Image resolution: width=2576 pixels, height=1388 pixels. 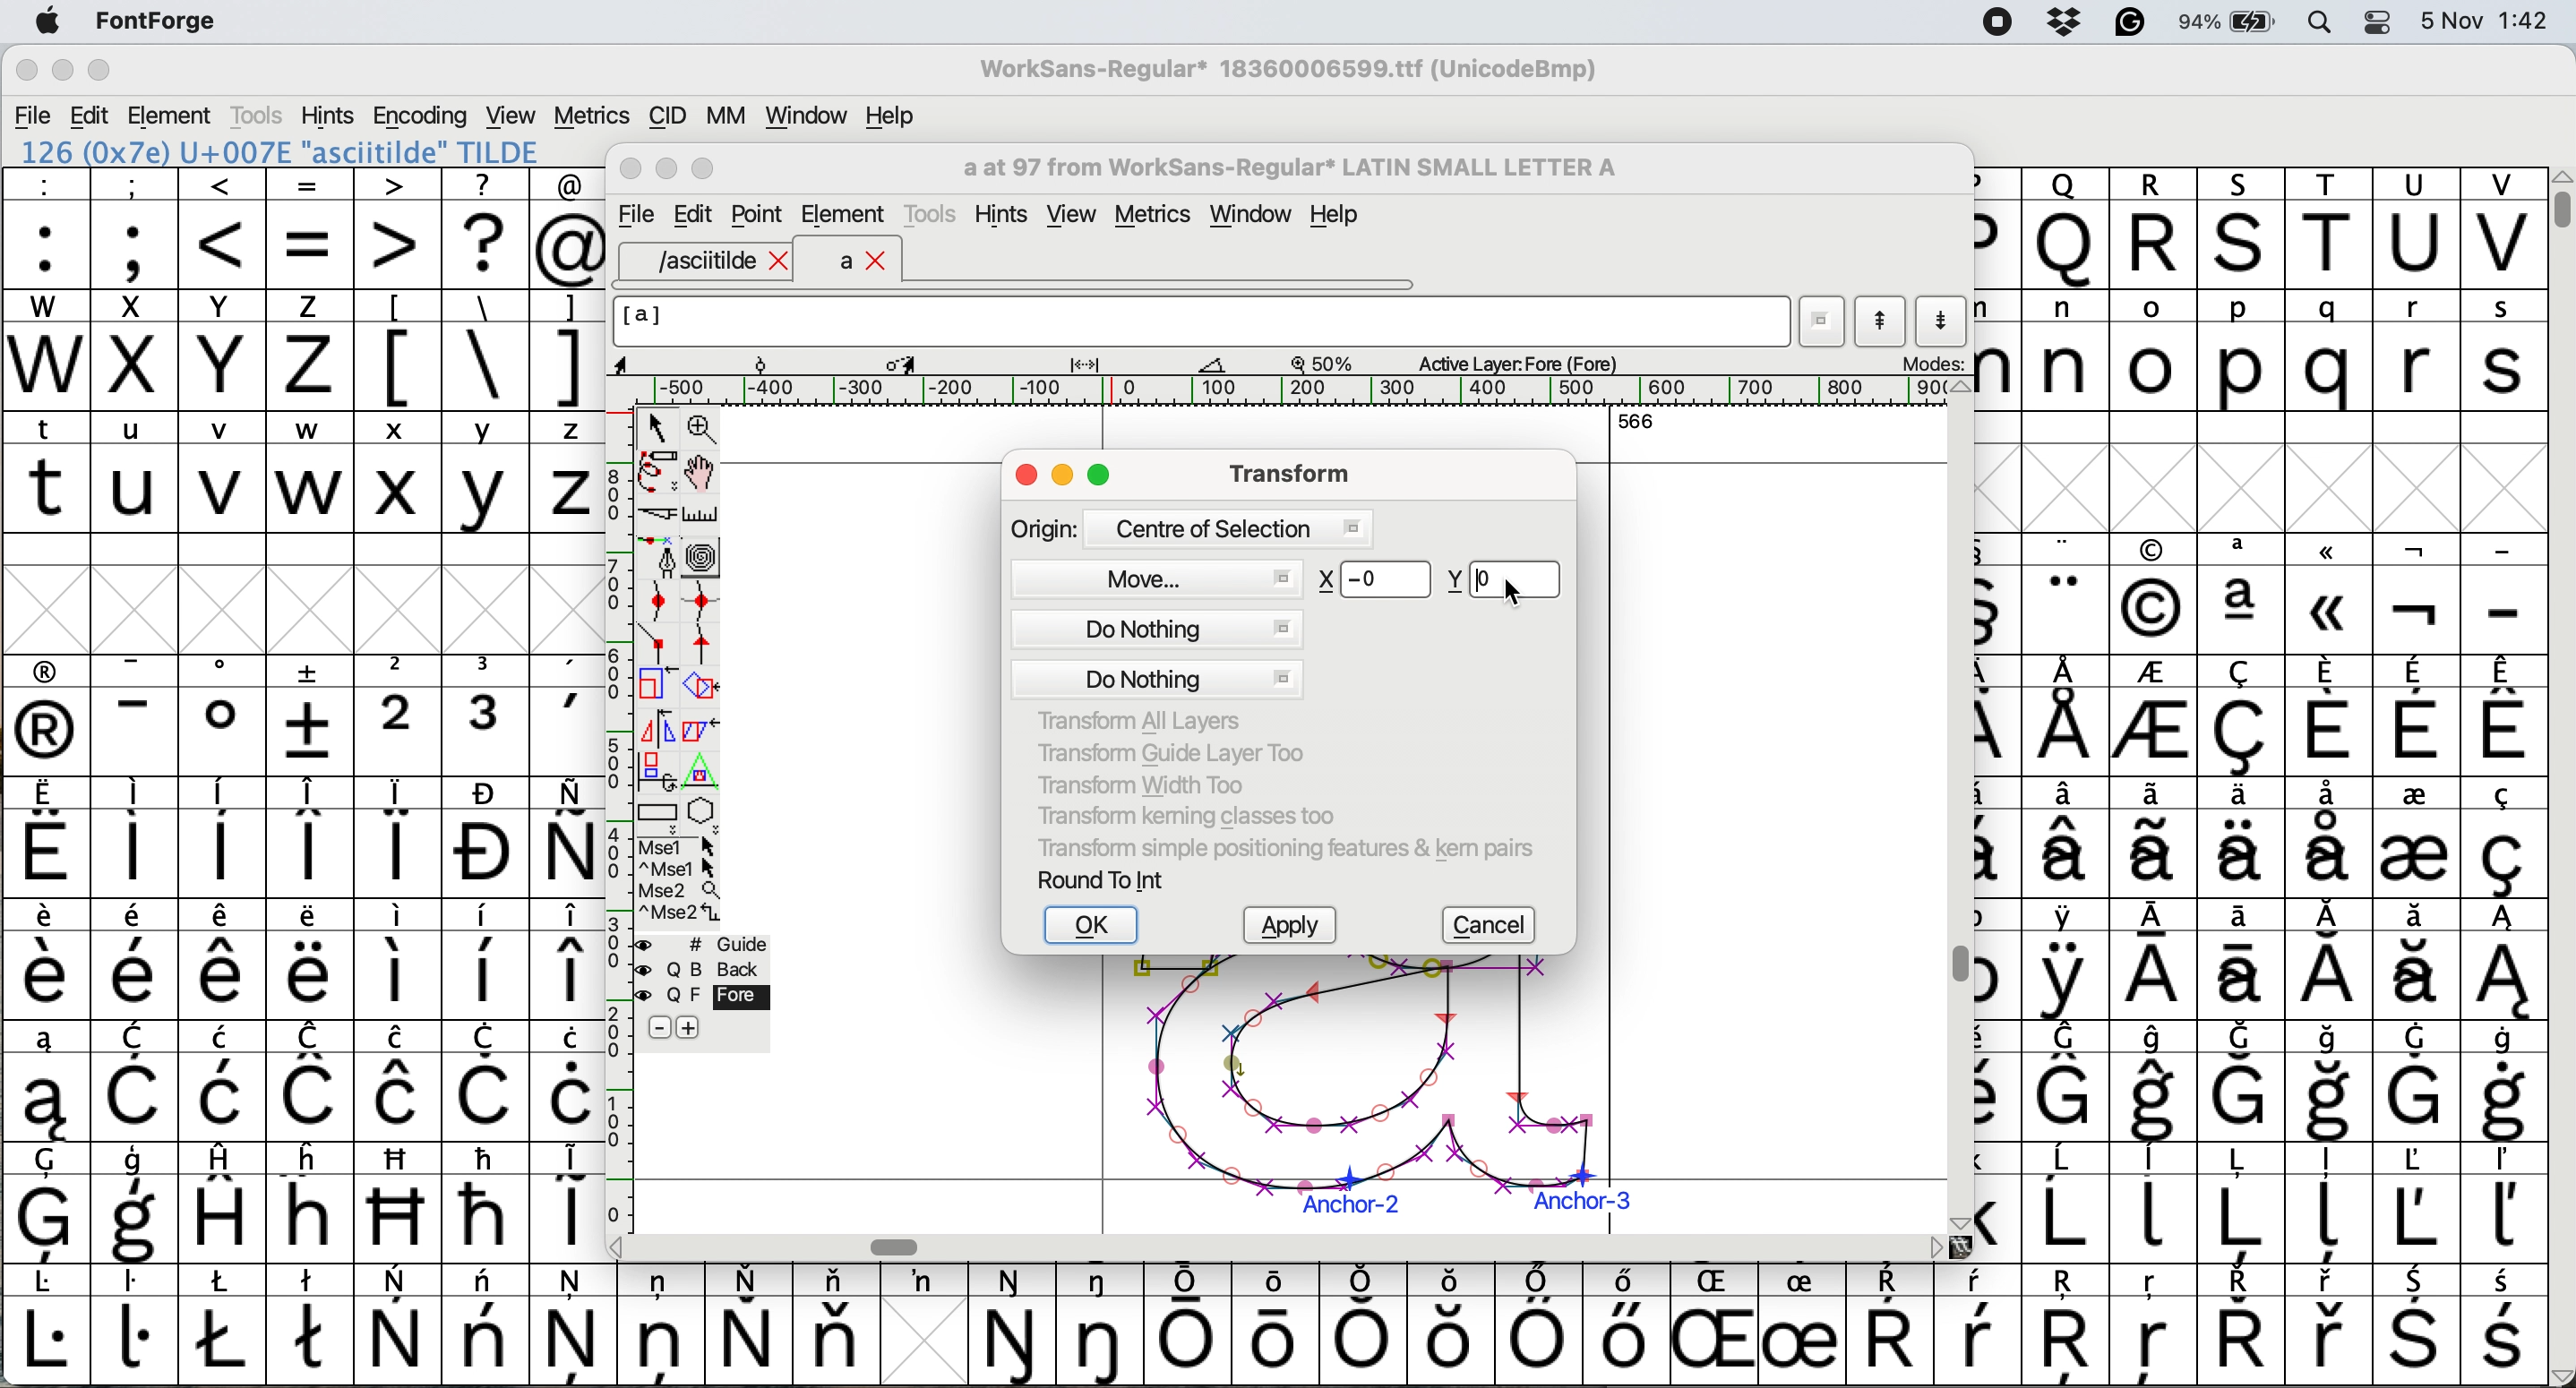 I want to click on symbol, so click(x=2243, y=594).